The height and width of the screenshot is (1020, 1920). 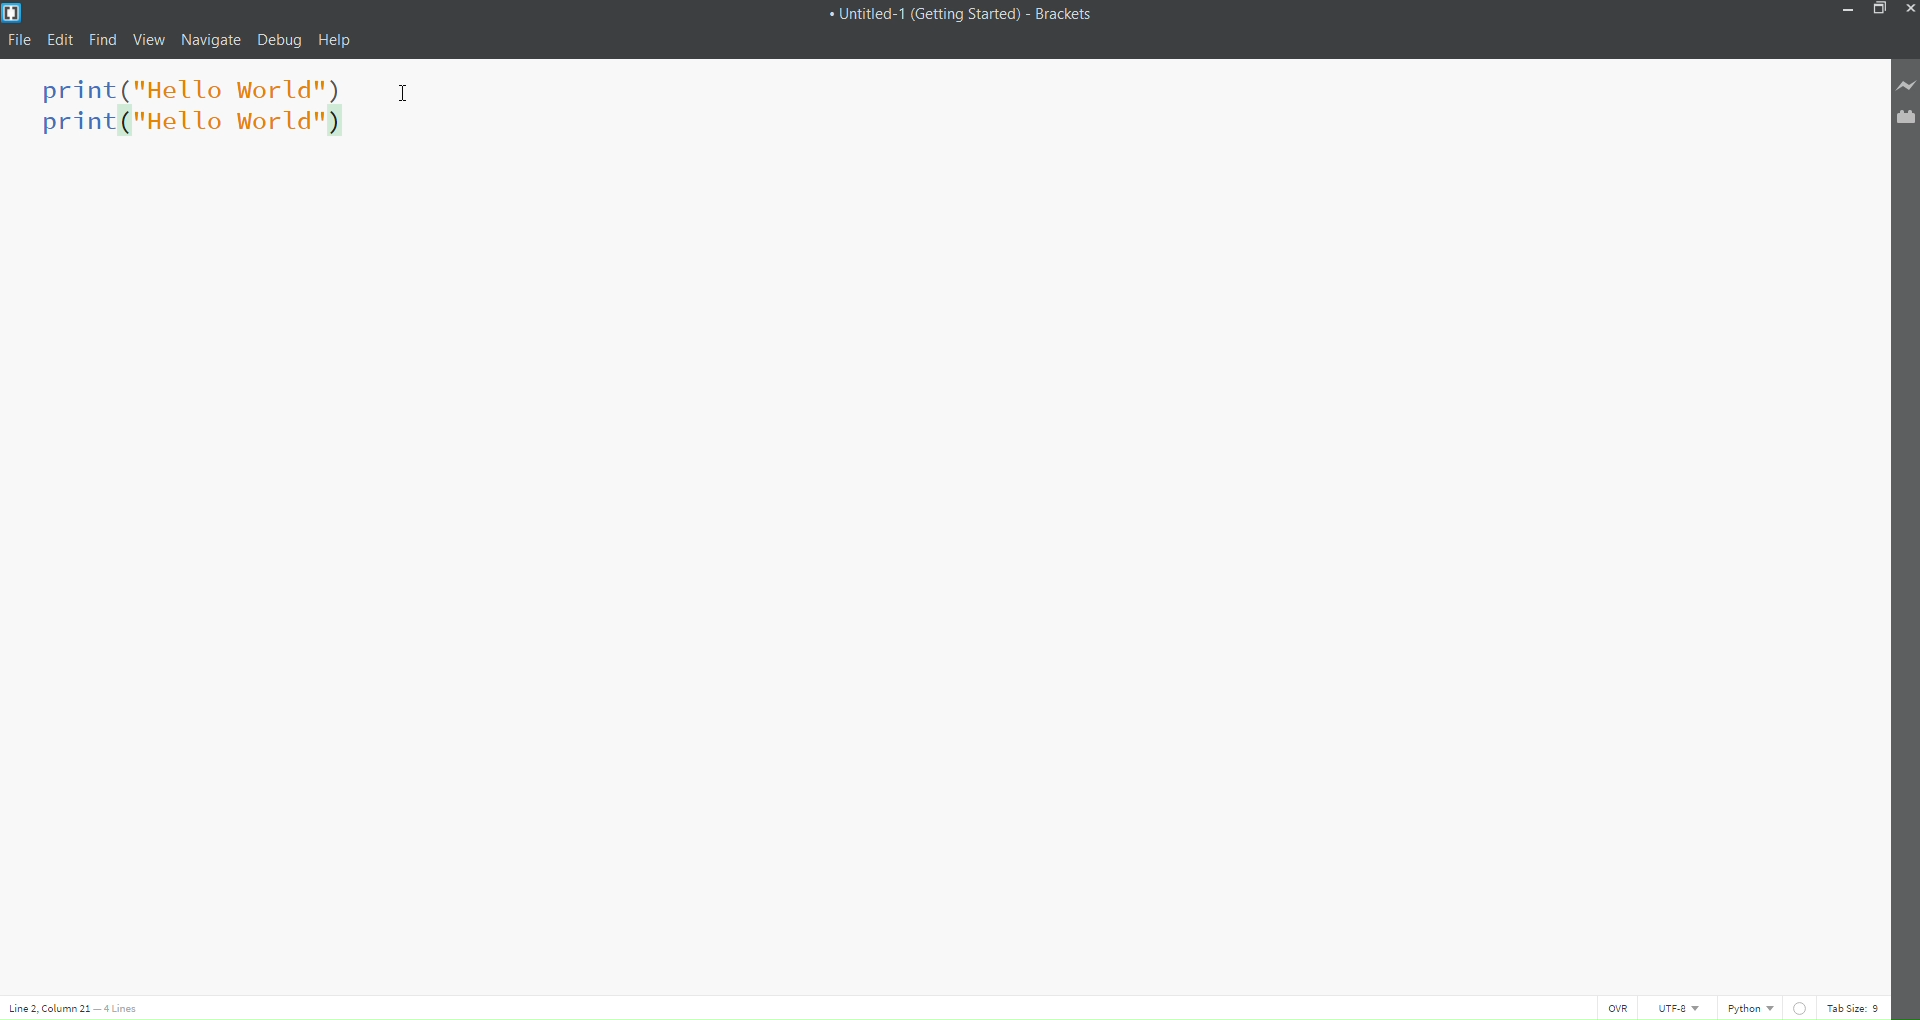 I want to click on linting, so click(x=1799, y=1007).